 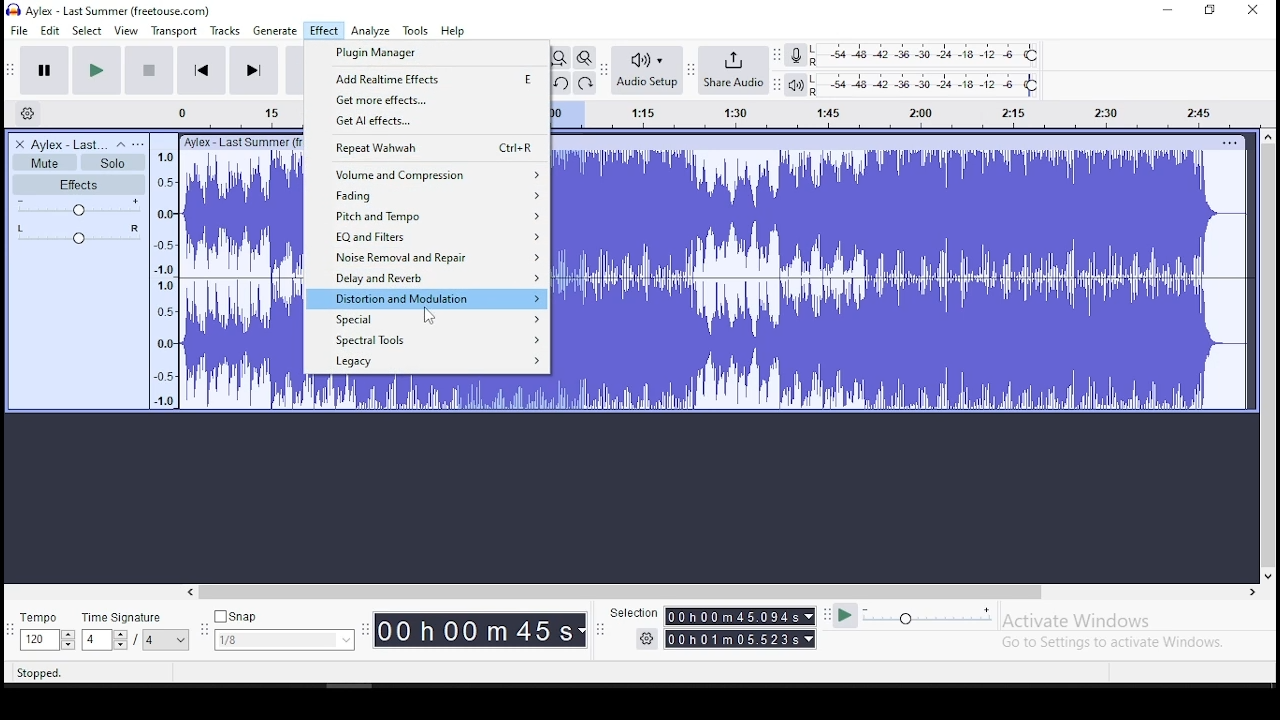 What do you see at coordinates (28, 112) in the screenshot?
I see `timeline settings` at bounding box center [28, 112].